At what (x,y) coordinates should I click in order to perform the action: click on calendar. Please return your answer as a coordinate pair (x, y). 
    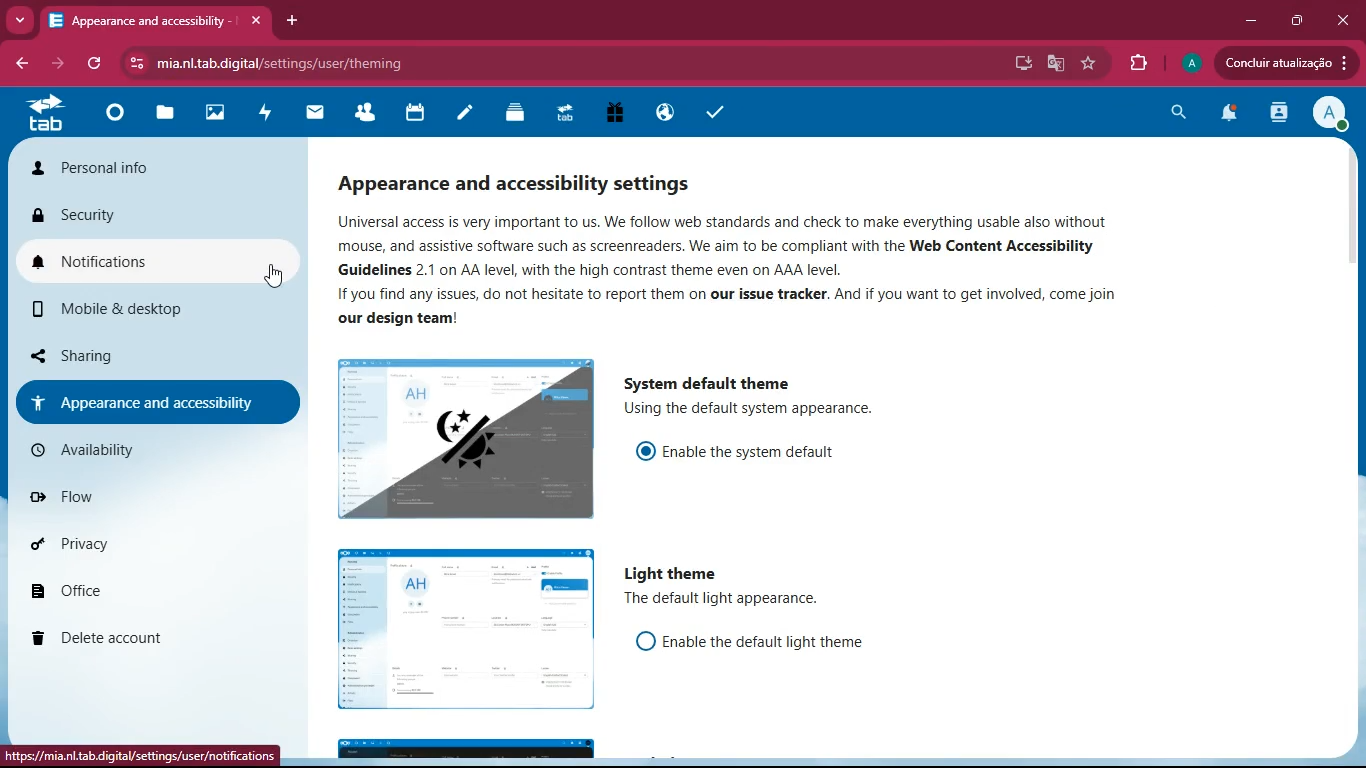
    Looking at the image, I should click on (417, 116).